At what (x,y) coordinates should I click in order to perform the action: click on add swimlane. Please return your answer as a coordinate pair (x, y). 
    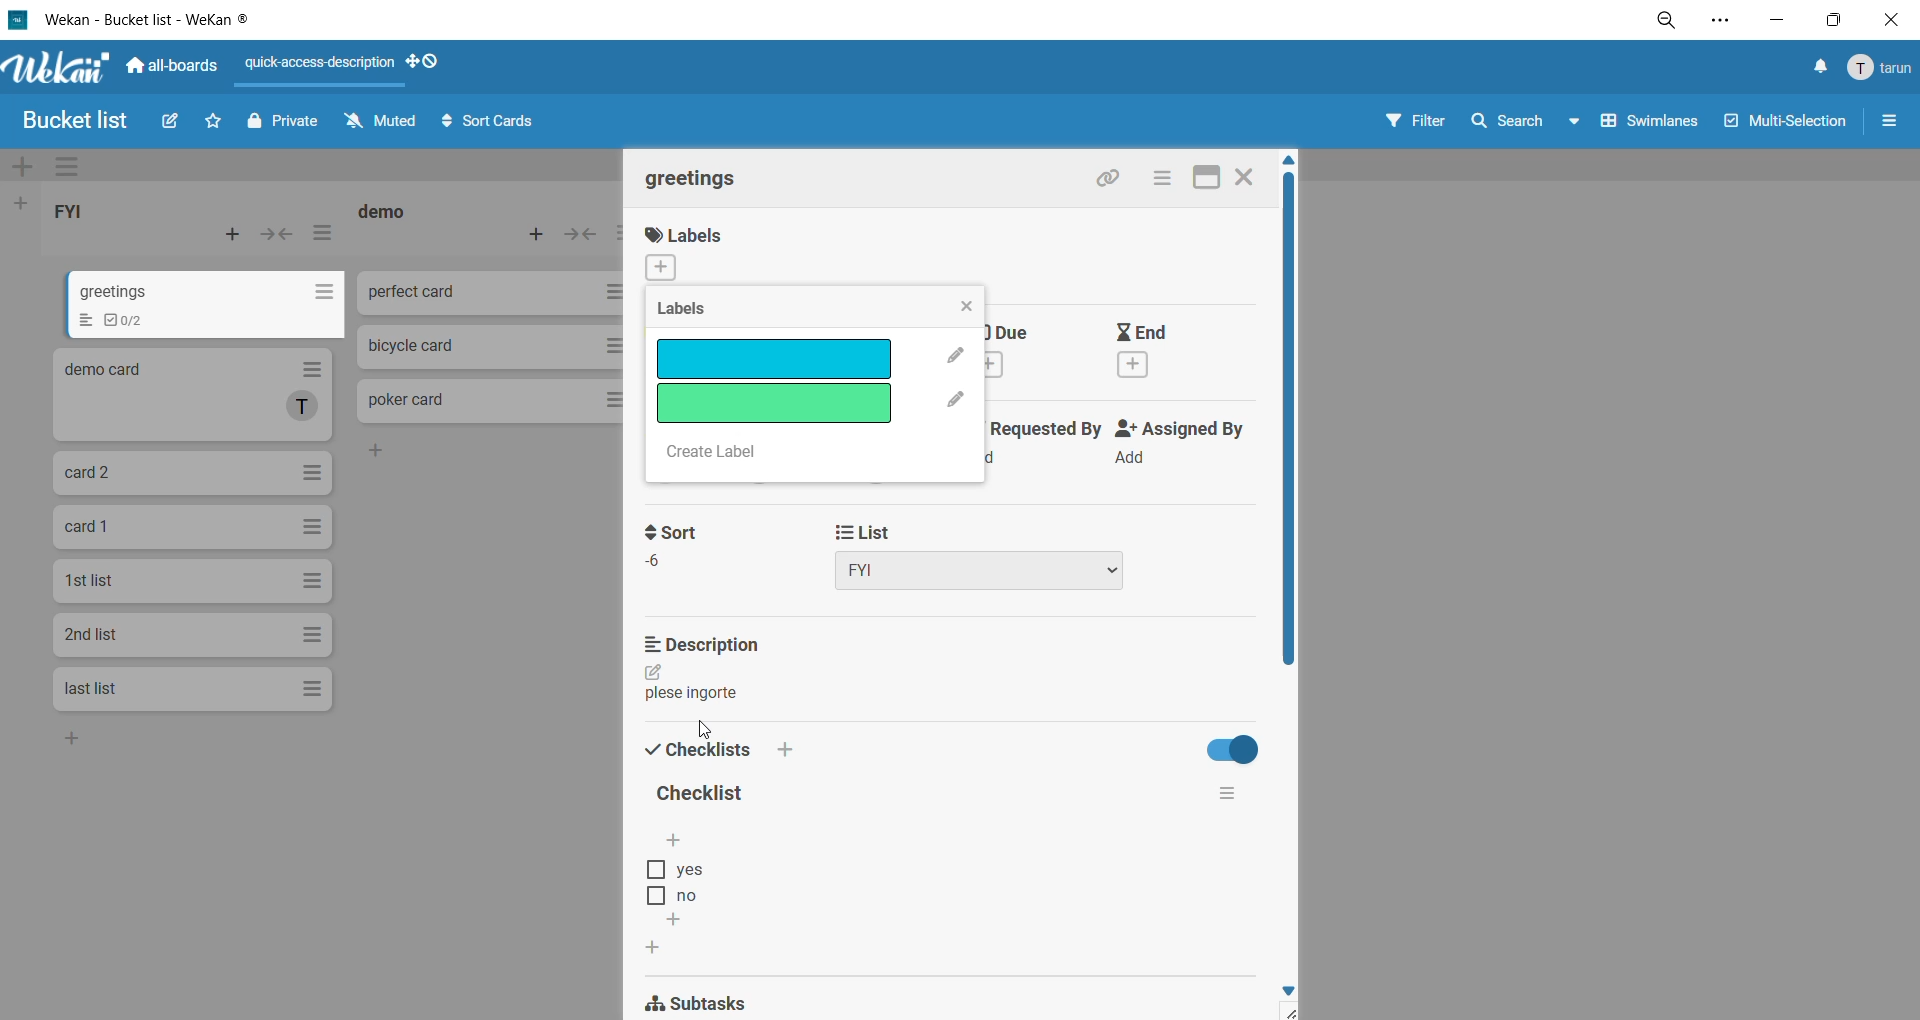
    Looking at the image, I should click on (19, 169).